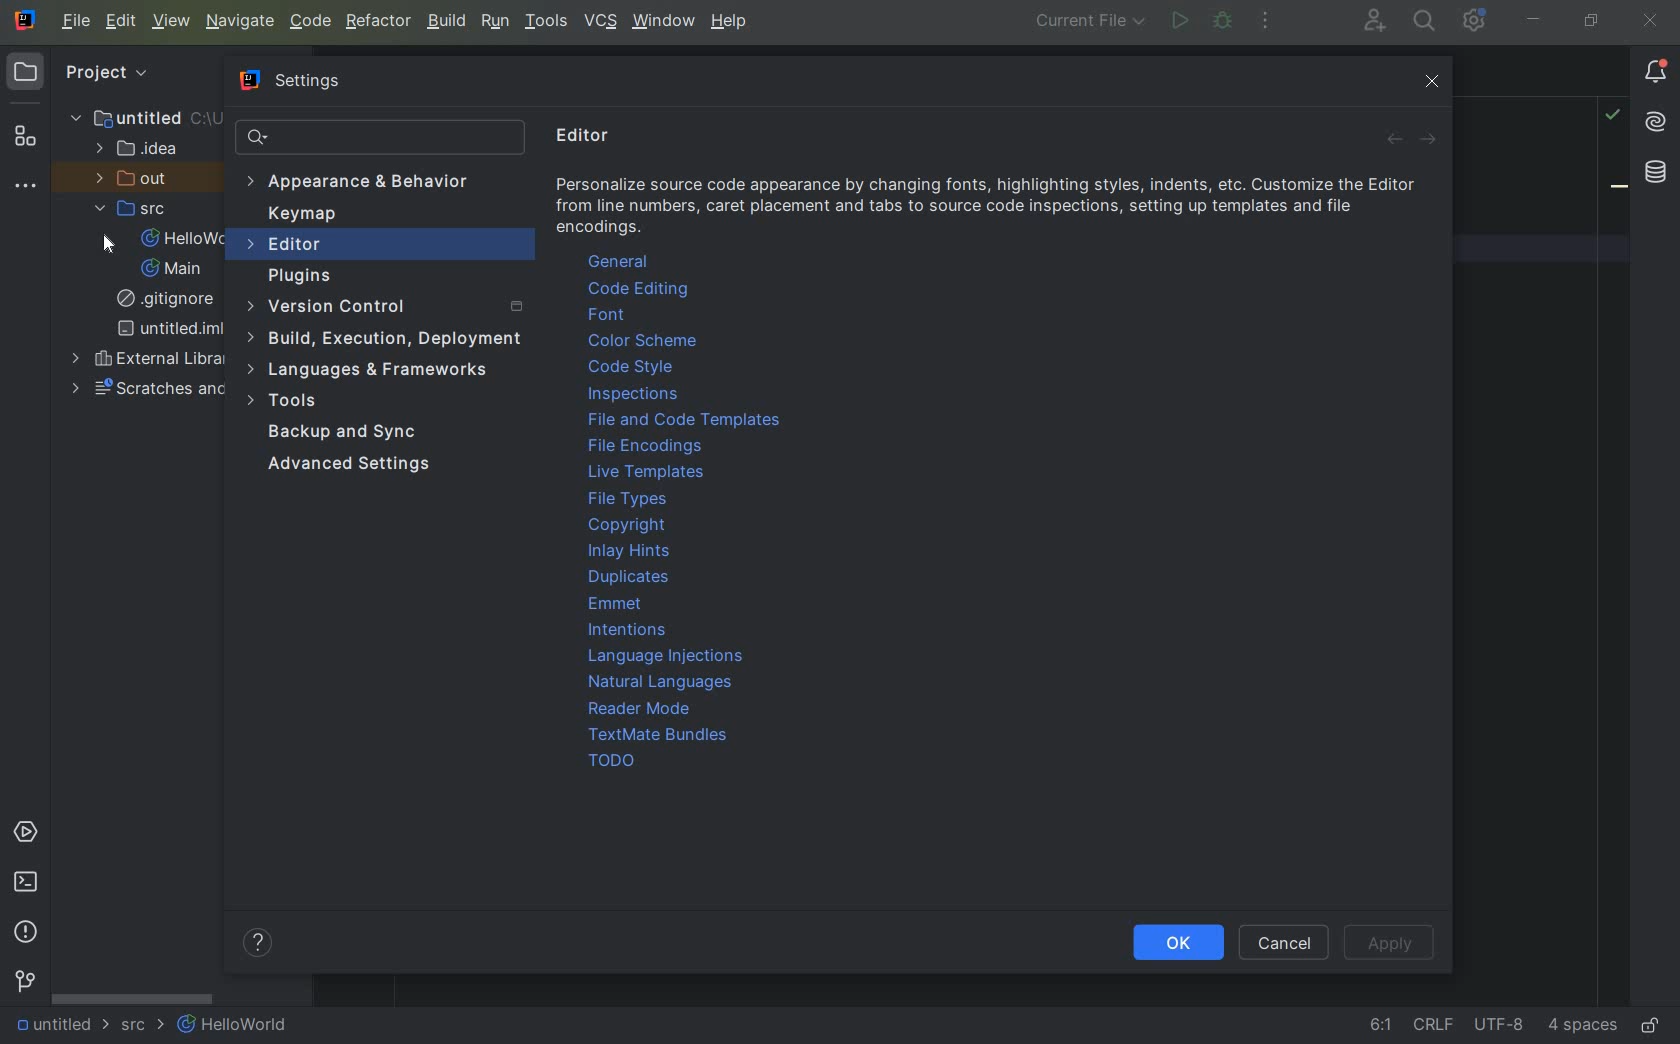 This screenshot has height=1044, width=1680. What do you see at coordinates (150, 359) in the screenshot?
I see `EXTERNAL LIBRARIES` at bounding box center [150, 359].